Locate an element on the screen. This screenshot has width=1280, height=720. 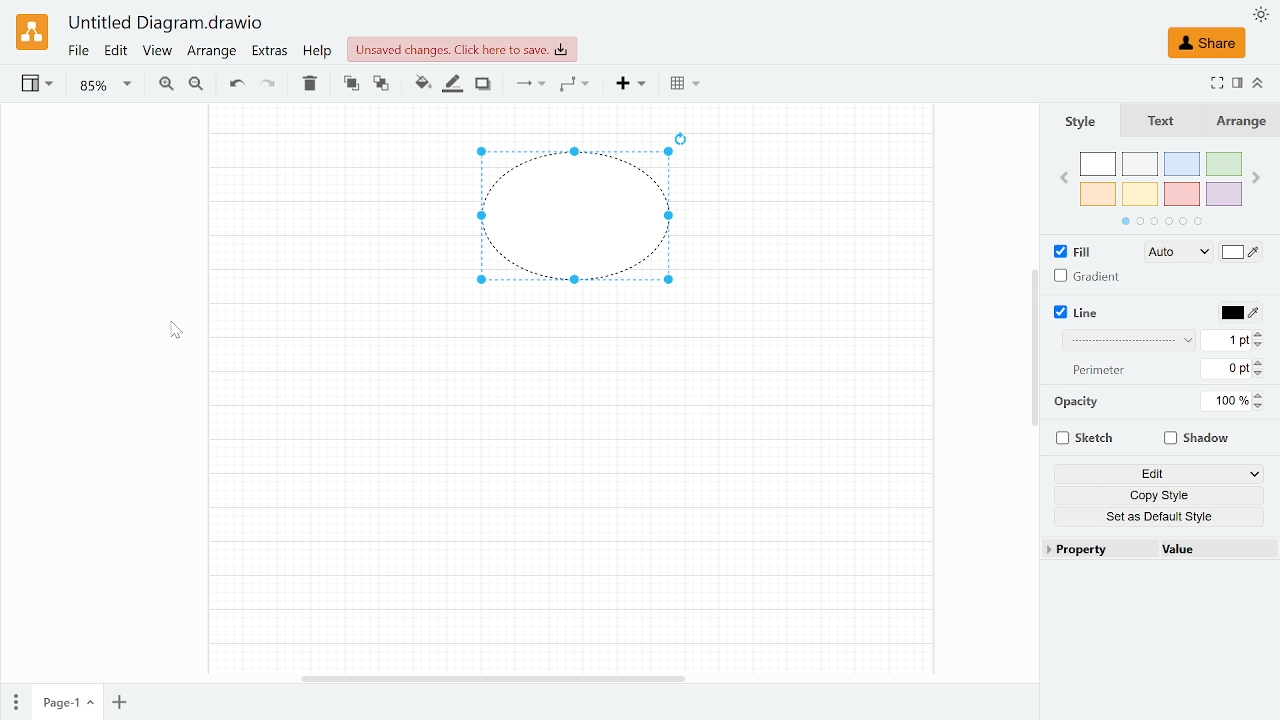
Zoom out is located at coordinates (199, 86).